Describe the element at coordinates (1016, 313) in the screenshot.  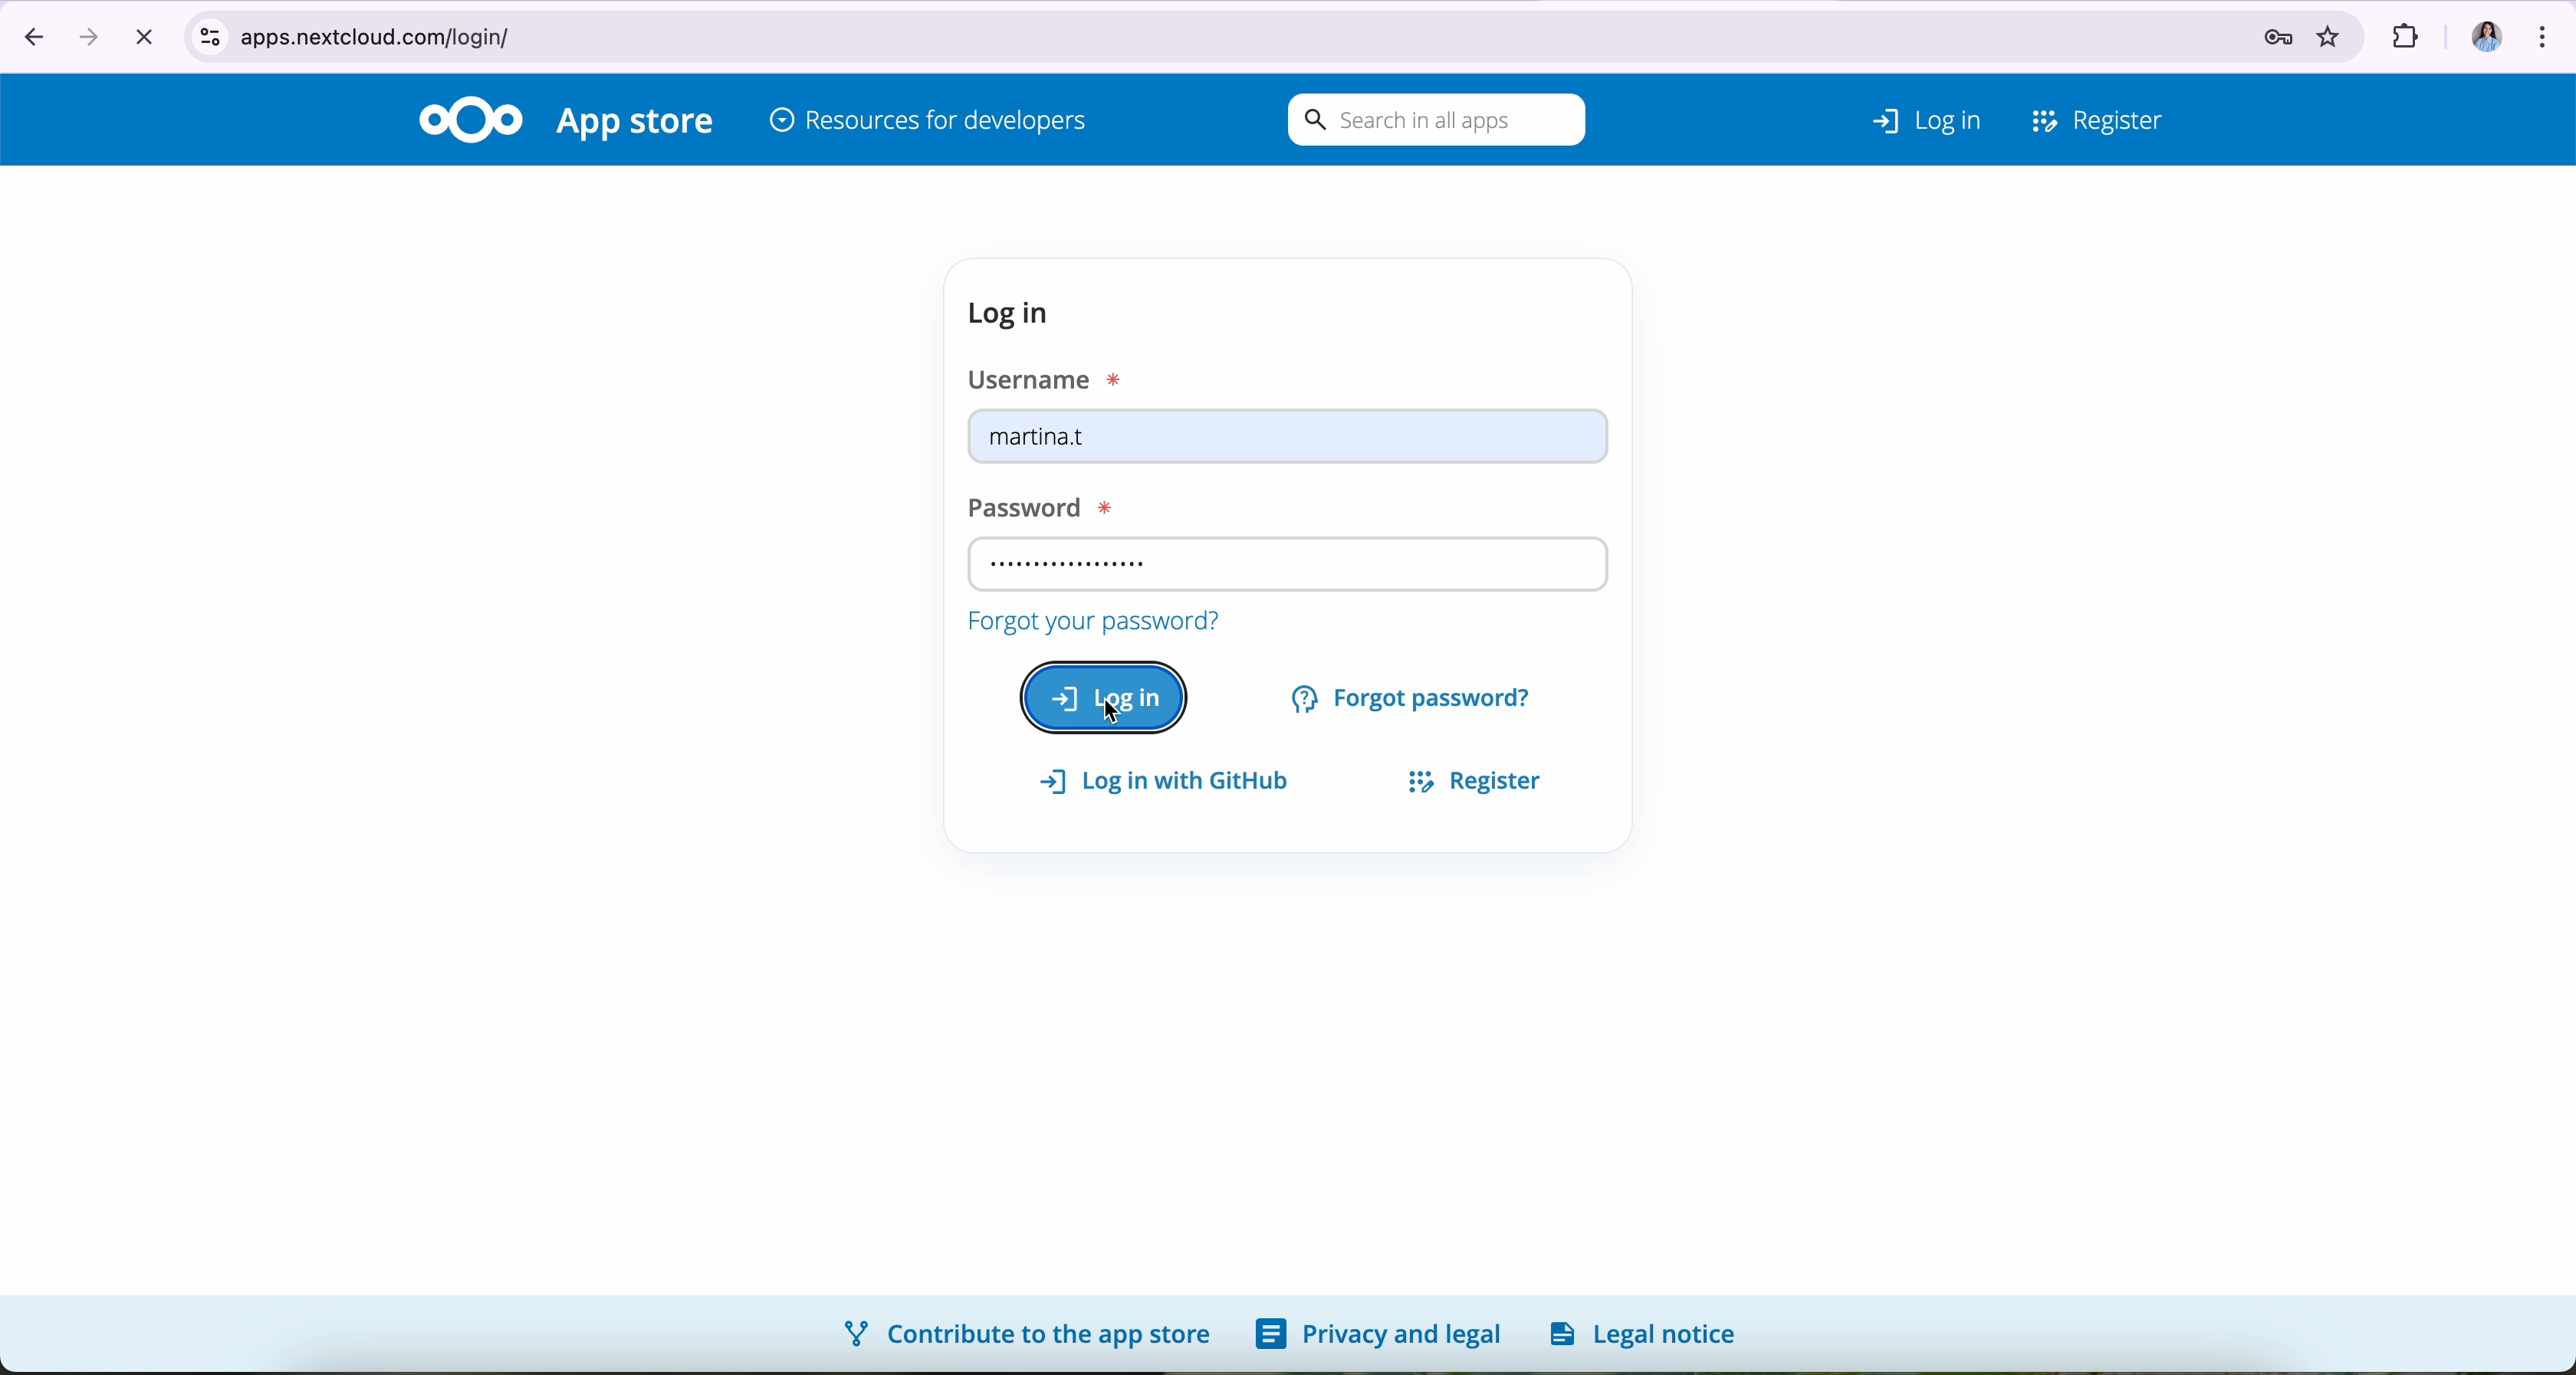
I see `log in` at that location.